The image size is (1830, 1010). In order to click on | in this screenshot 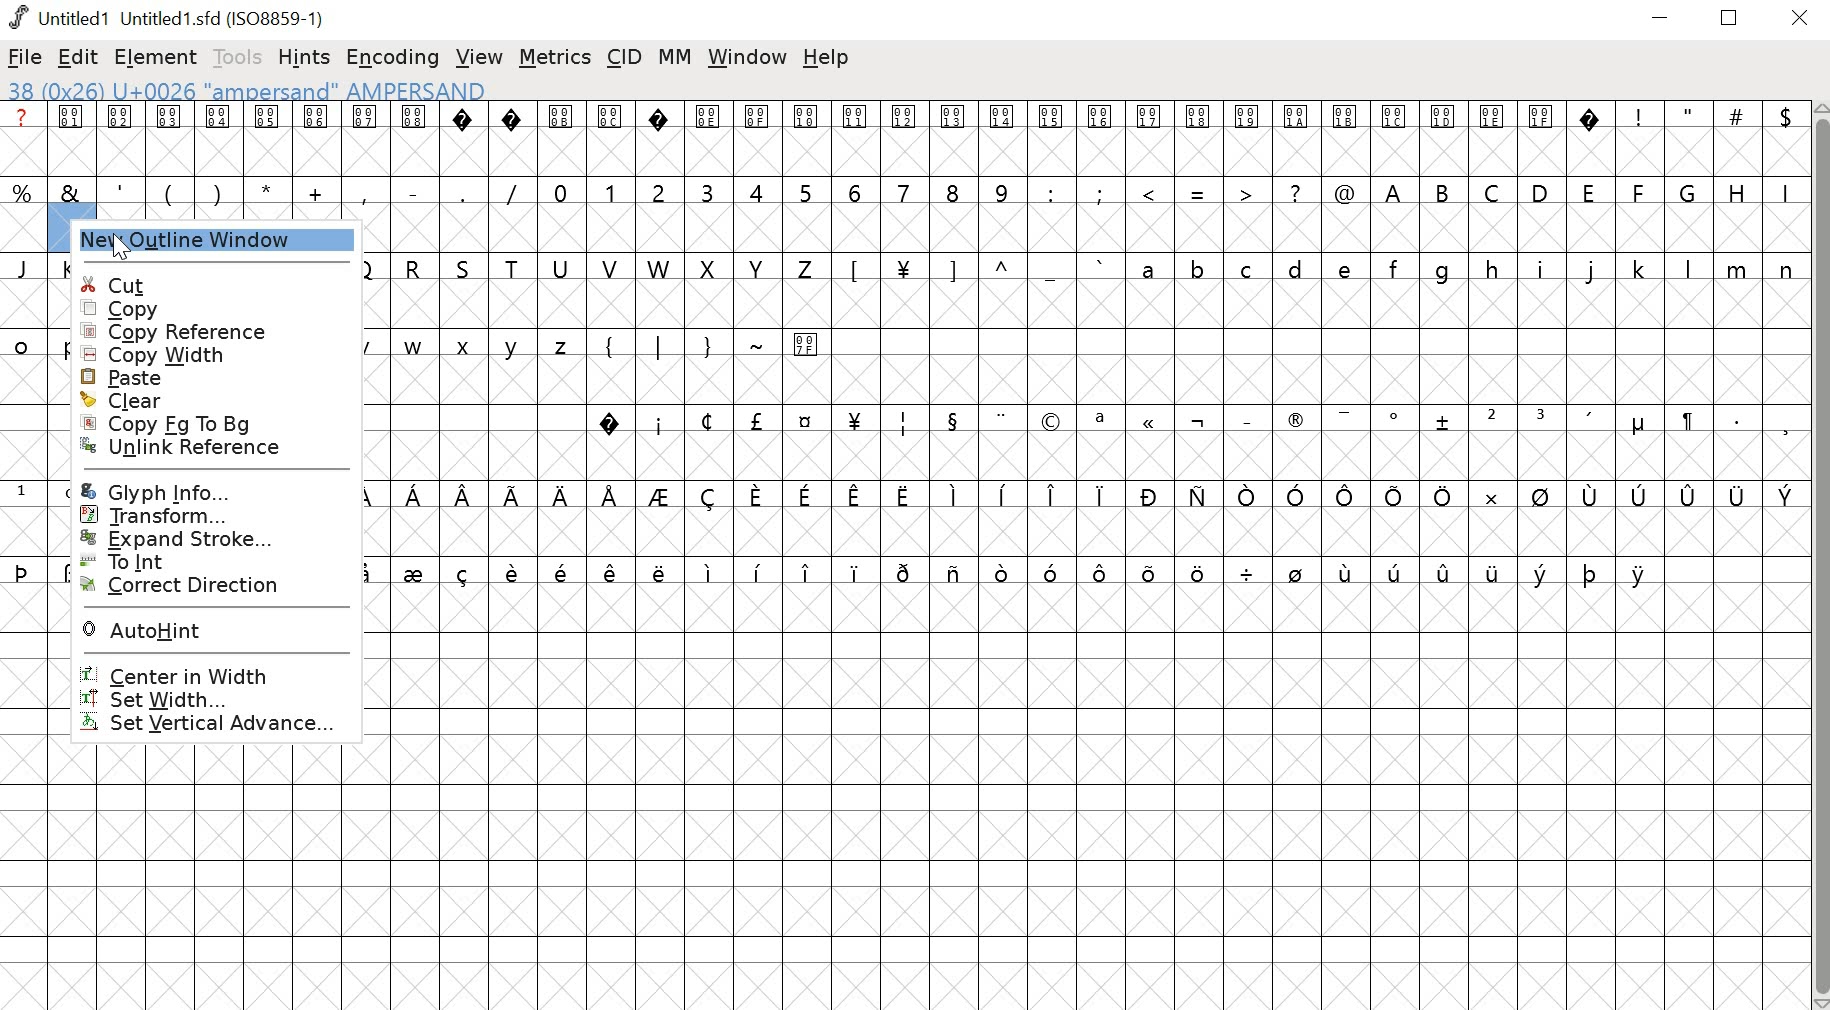, I will do `click(661, 345)`.